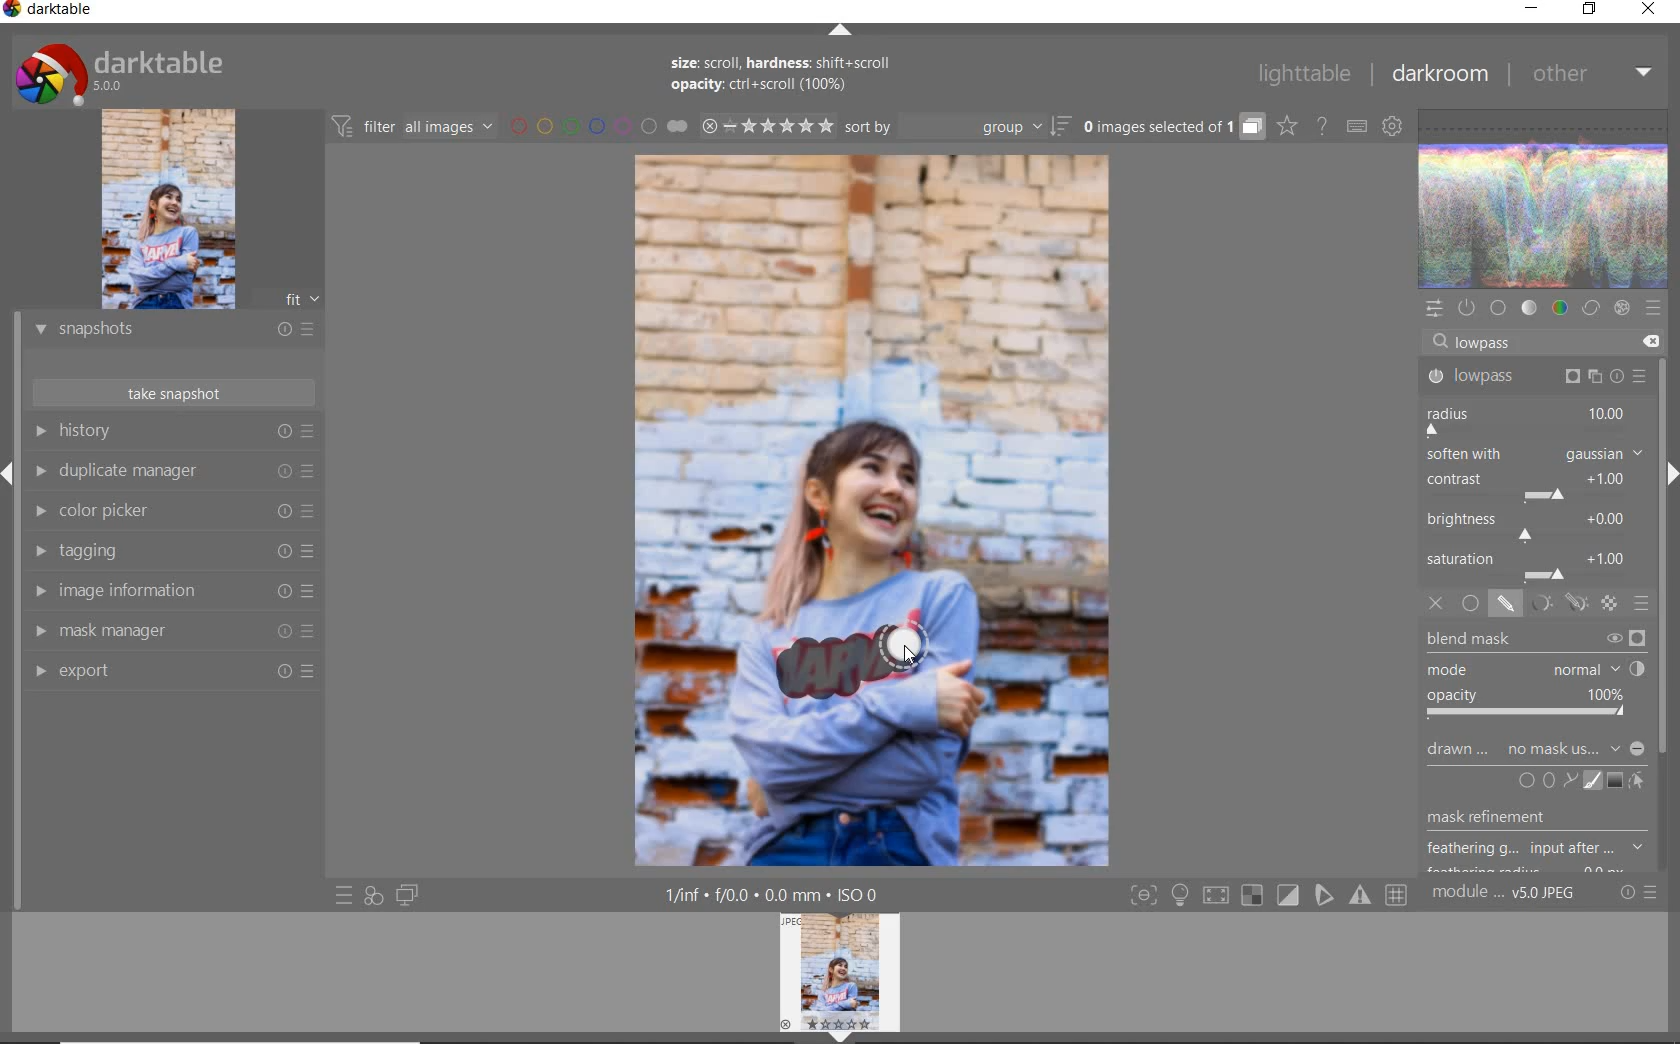 Image resolution: width=1680 pixels, height=1044 pixels. I want to click on tone, so click(1530, 309).